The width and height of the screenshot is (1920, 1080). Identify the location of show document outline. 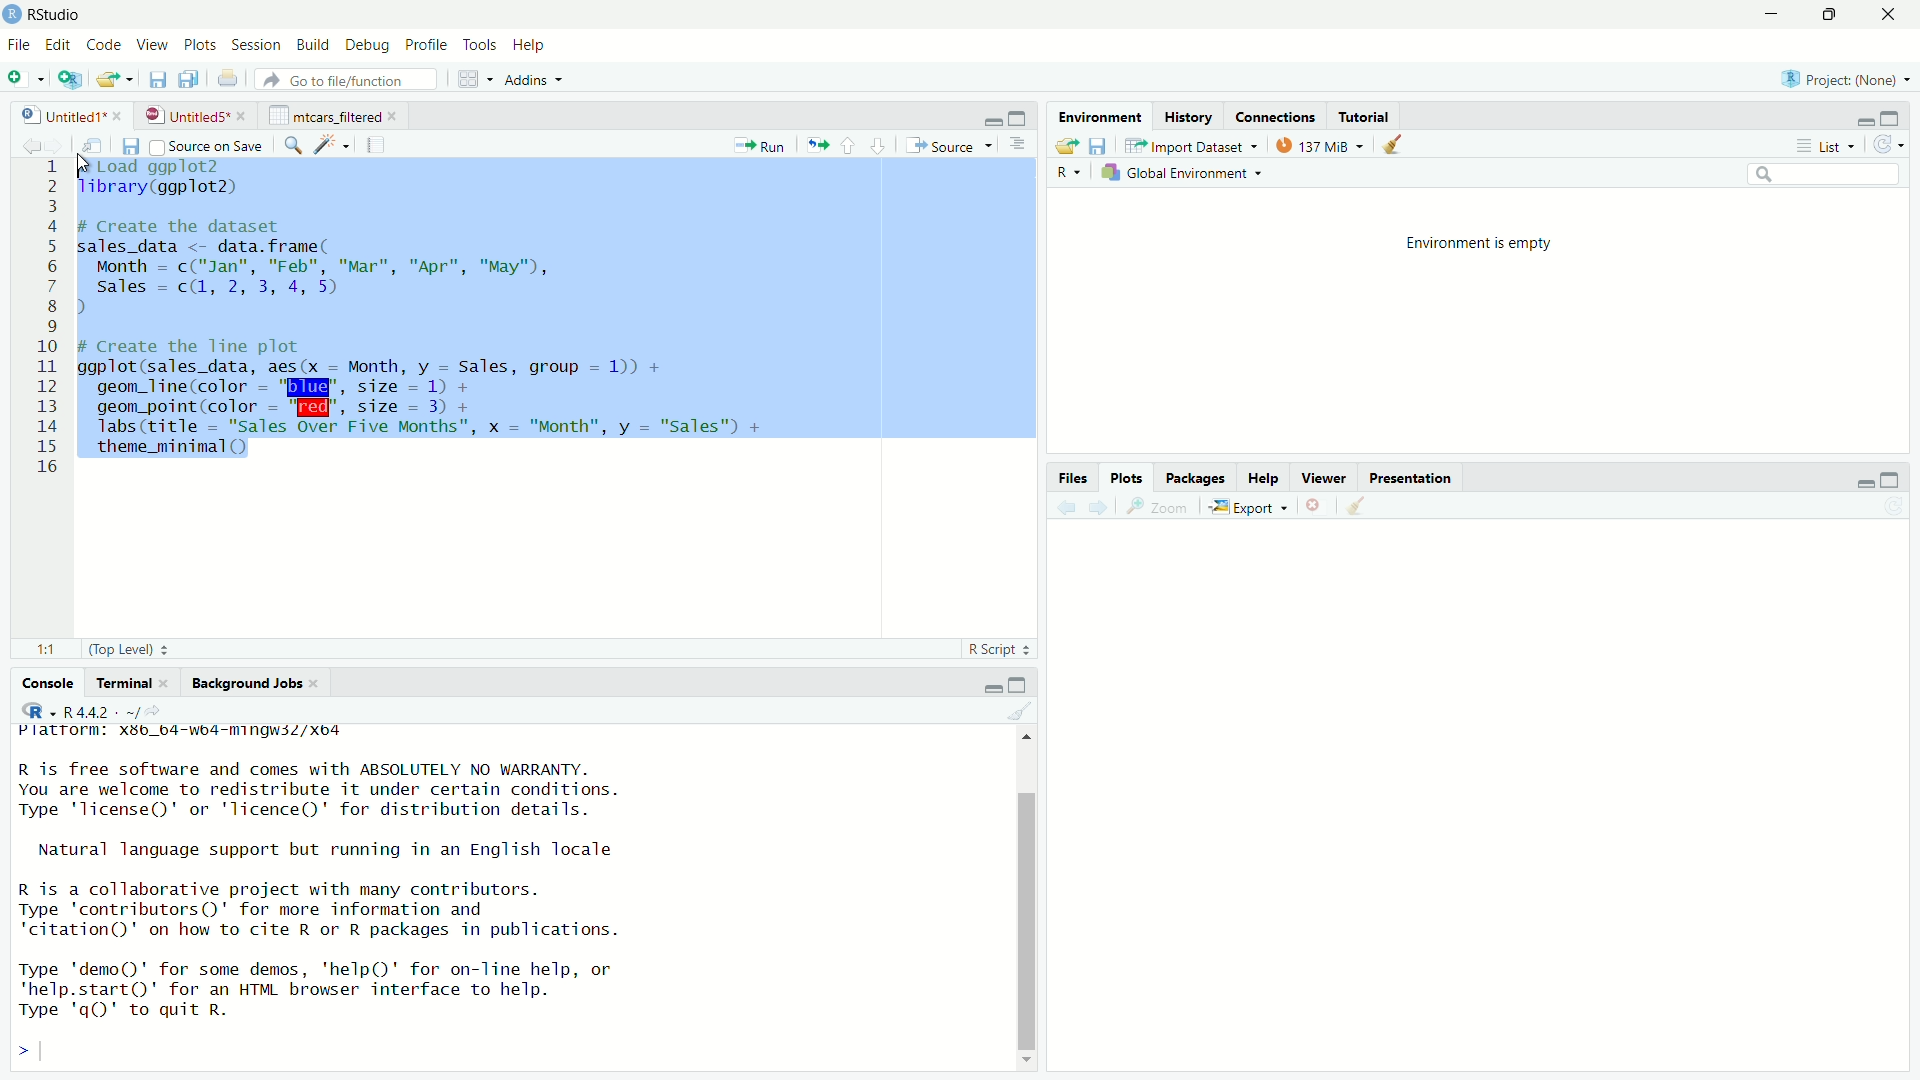
(1018, 146).